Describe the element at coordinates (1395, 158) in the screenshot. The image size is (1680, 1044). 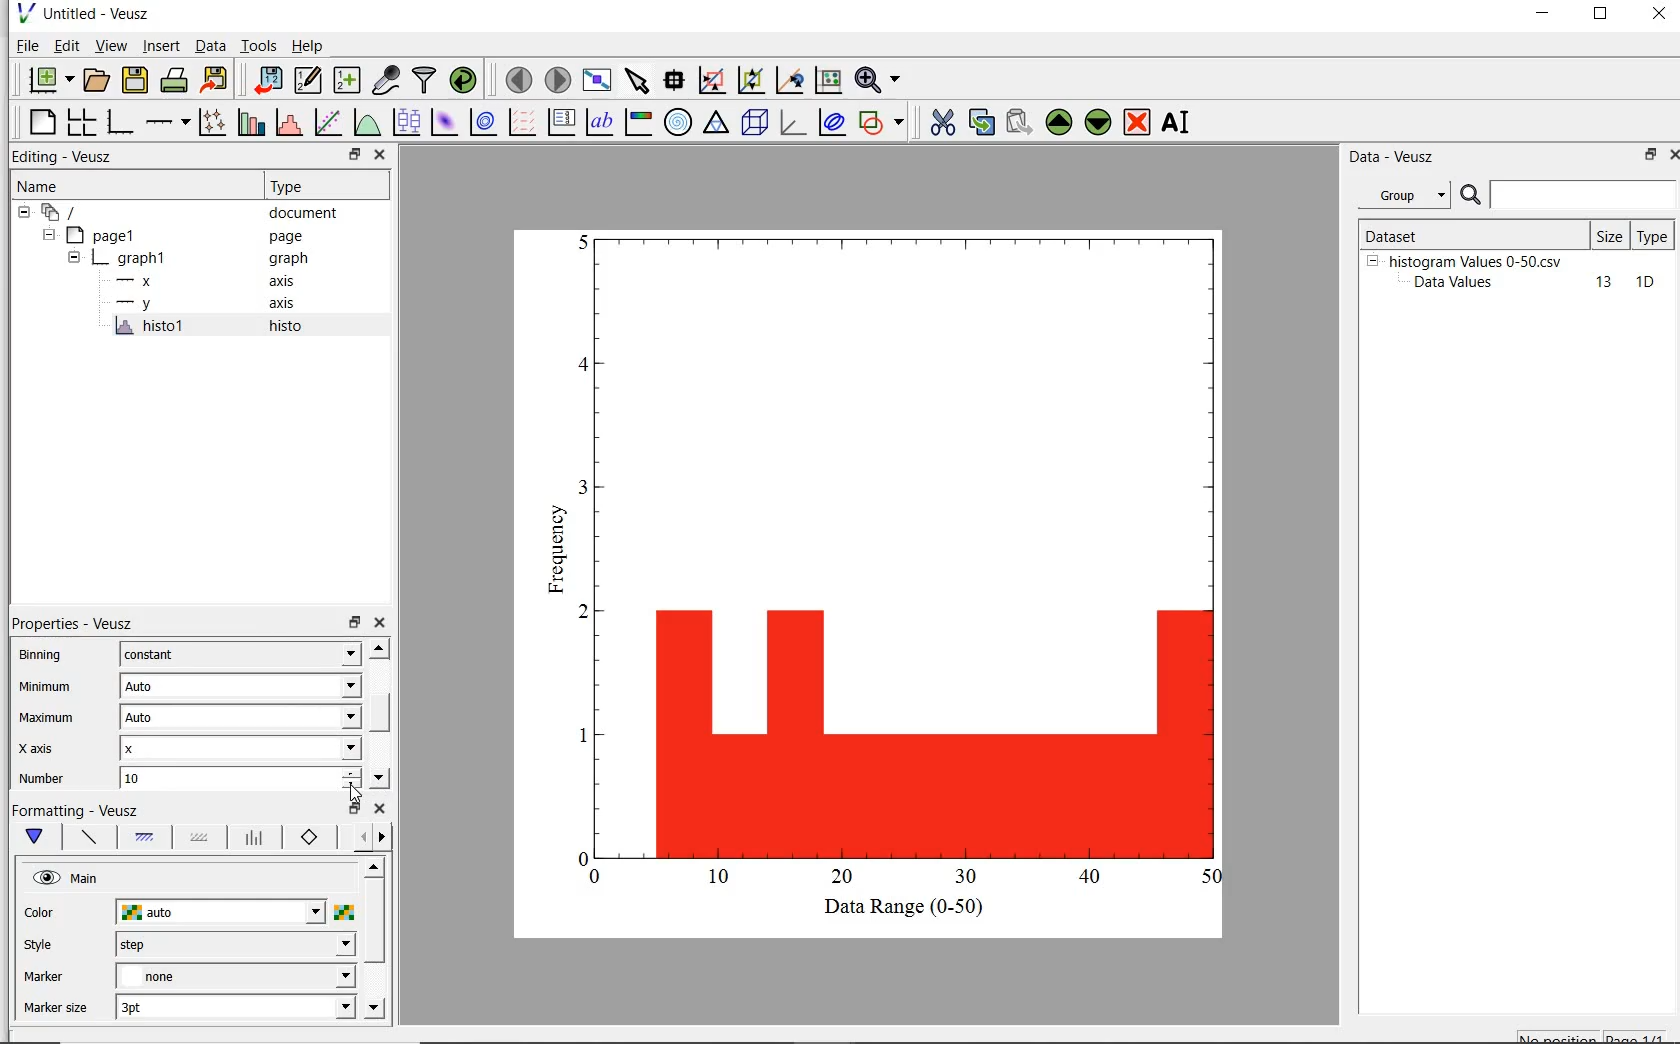
I see `Data - veusz` at that location.